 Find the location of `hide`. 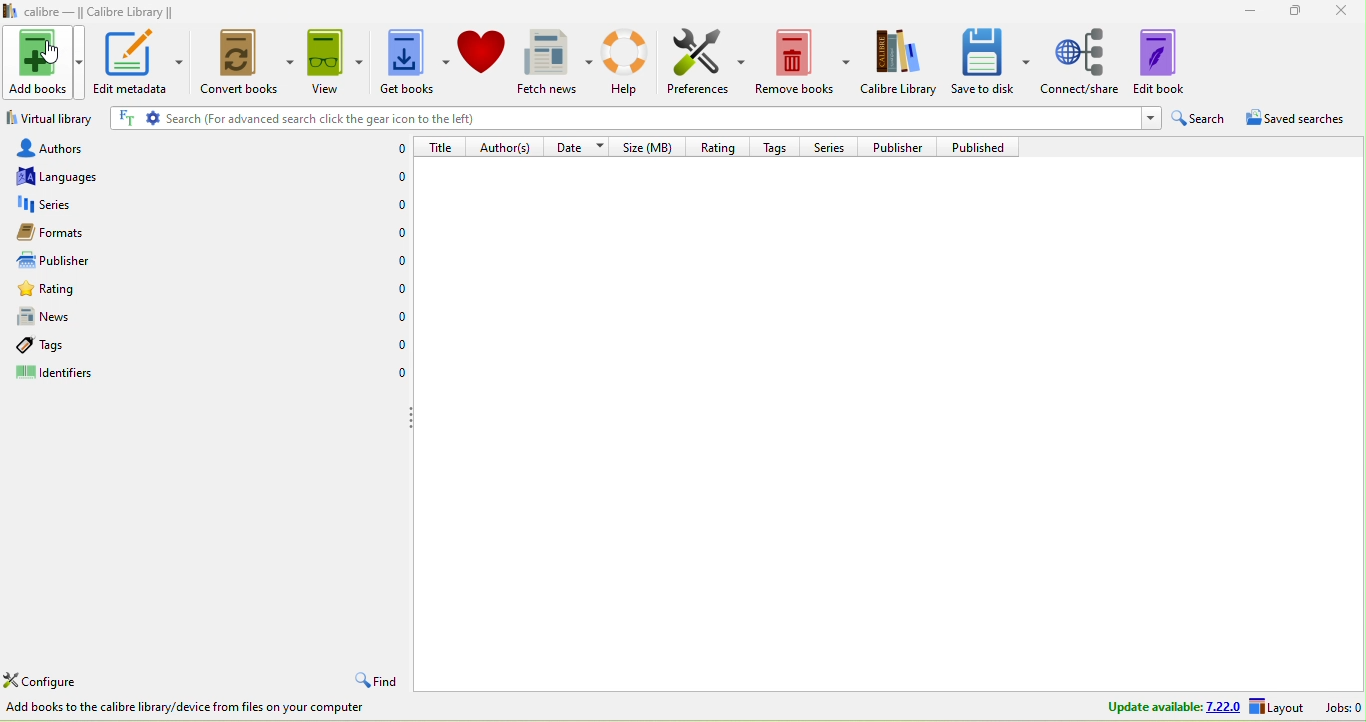

hide is located at coordinates (410, 418).